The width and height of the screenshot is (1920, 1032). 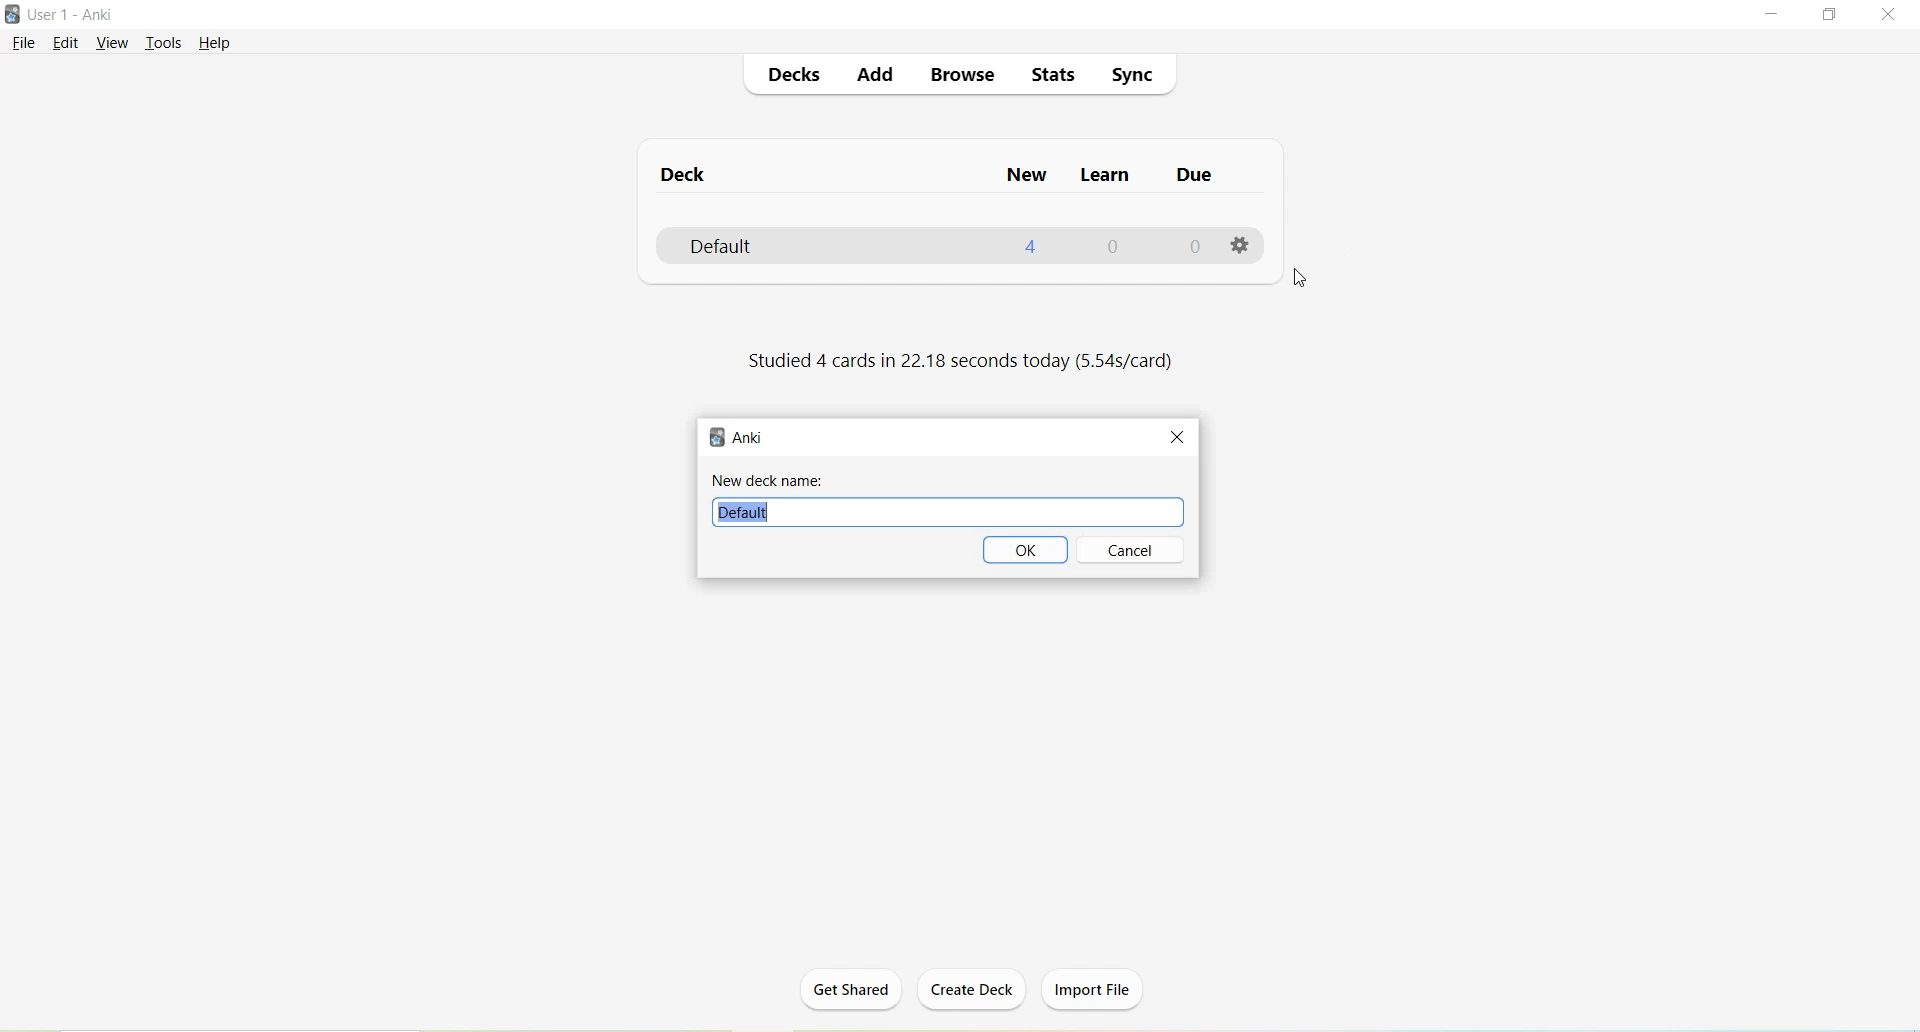 What do you see at coordinates (1053, 74) in the screenshot?
I see `Stats` at bounding box center [1053, 74].